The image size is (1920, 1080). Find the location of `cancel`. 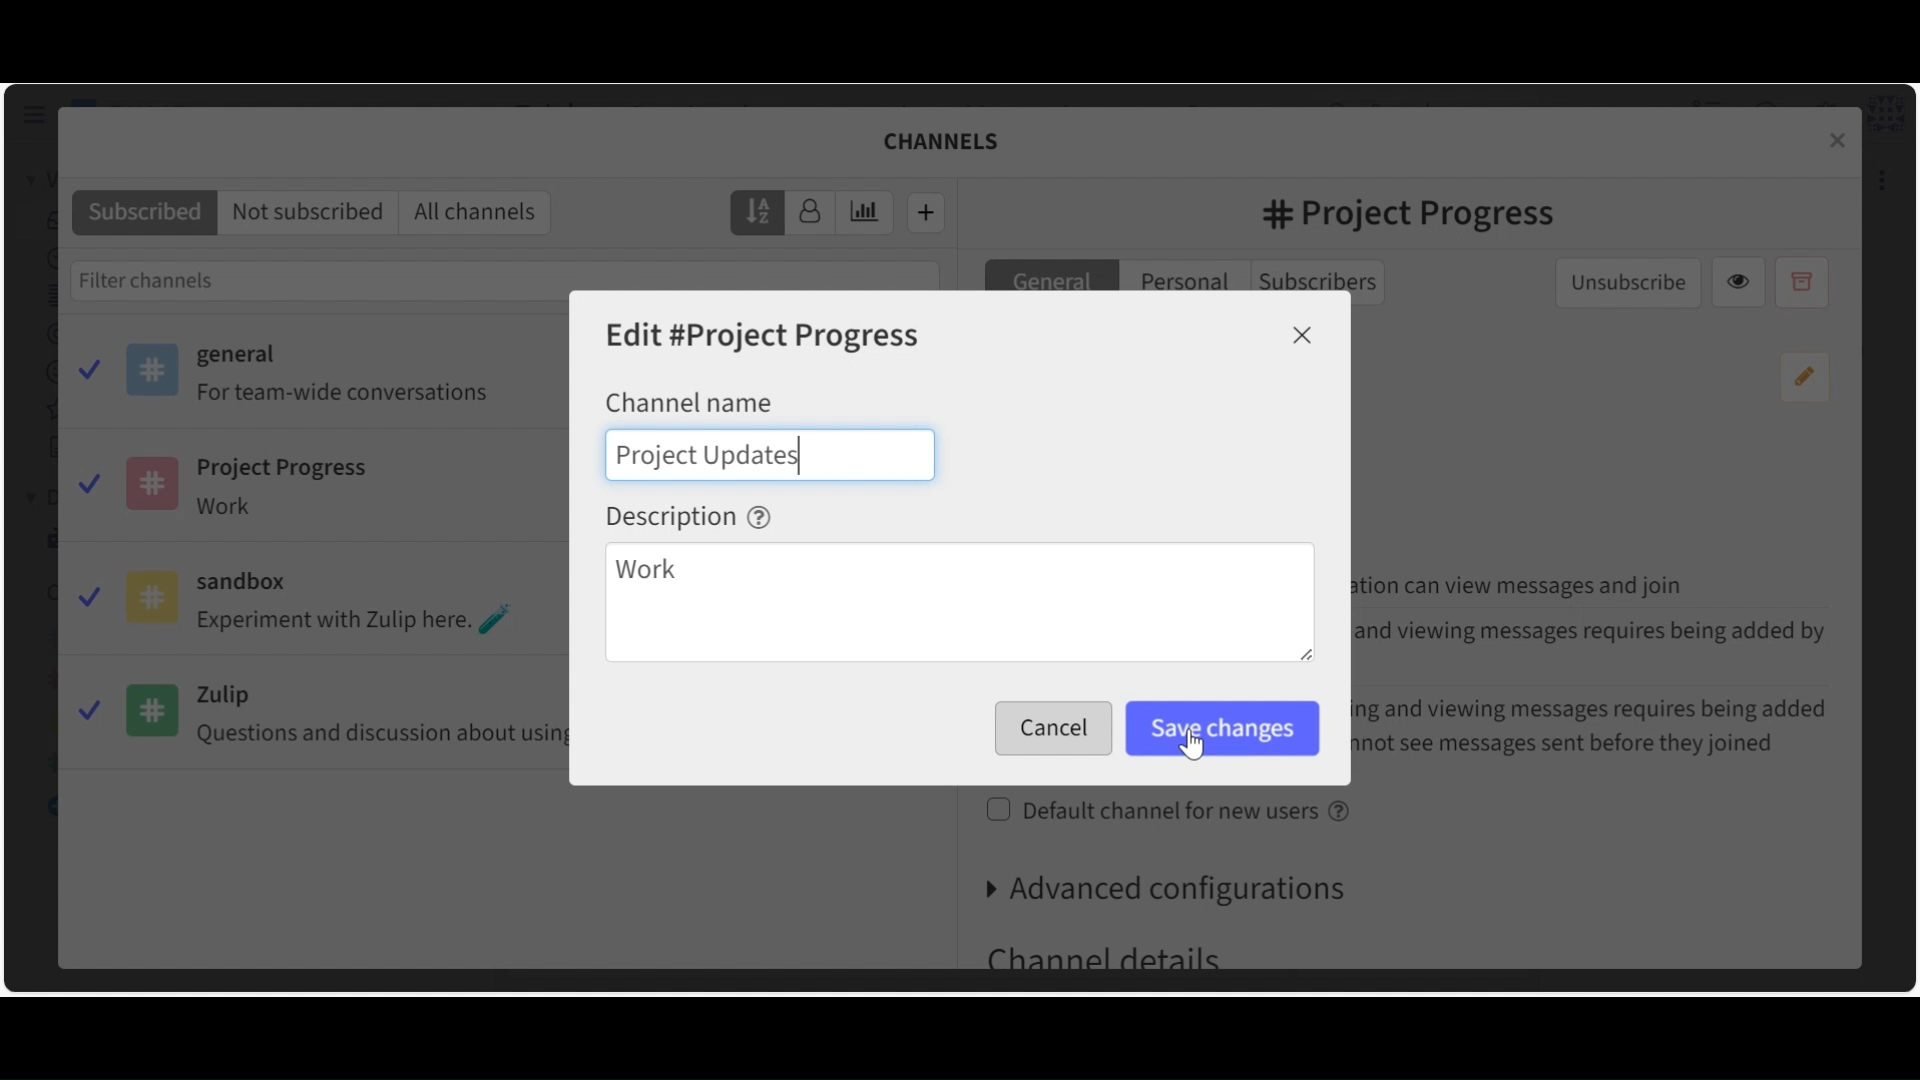

cancel is located at coordinates (1055, 731).